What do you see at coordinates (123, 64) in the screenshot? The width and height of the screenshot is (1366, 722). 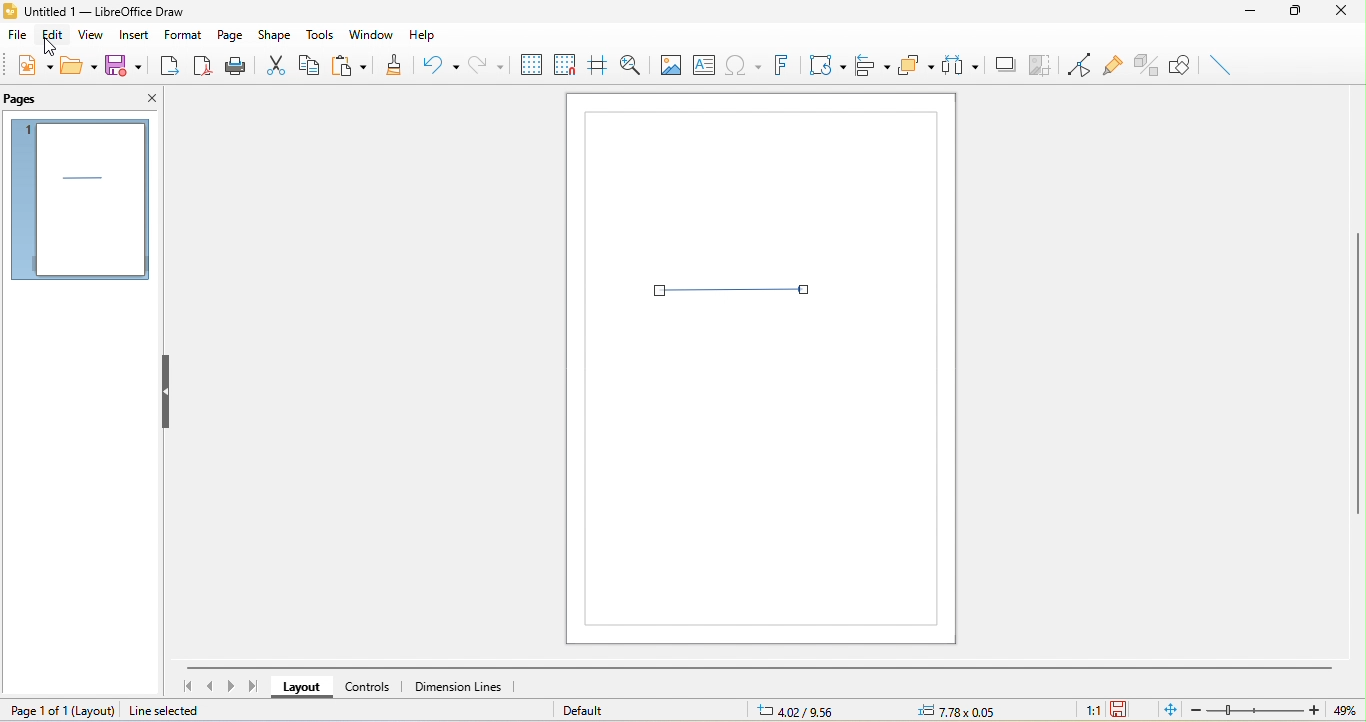 I see `save` at bounding box center [123, 64].